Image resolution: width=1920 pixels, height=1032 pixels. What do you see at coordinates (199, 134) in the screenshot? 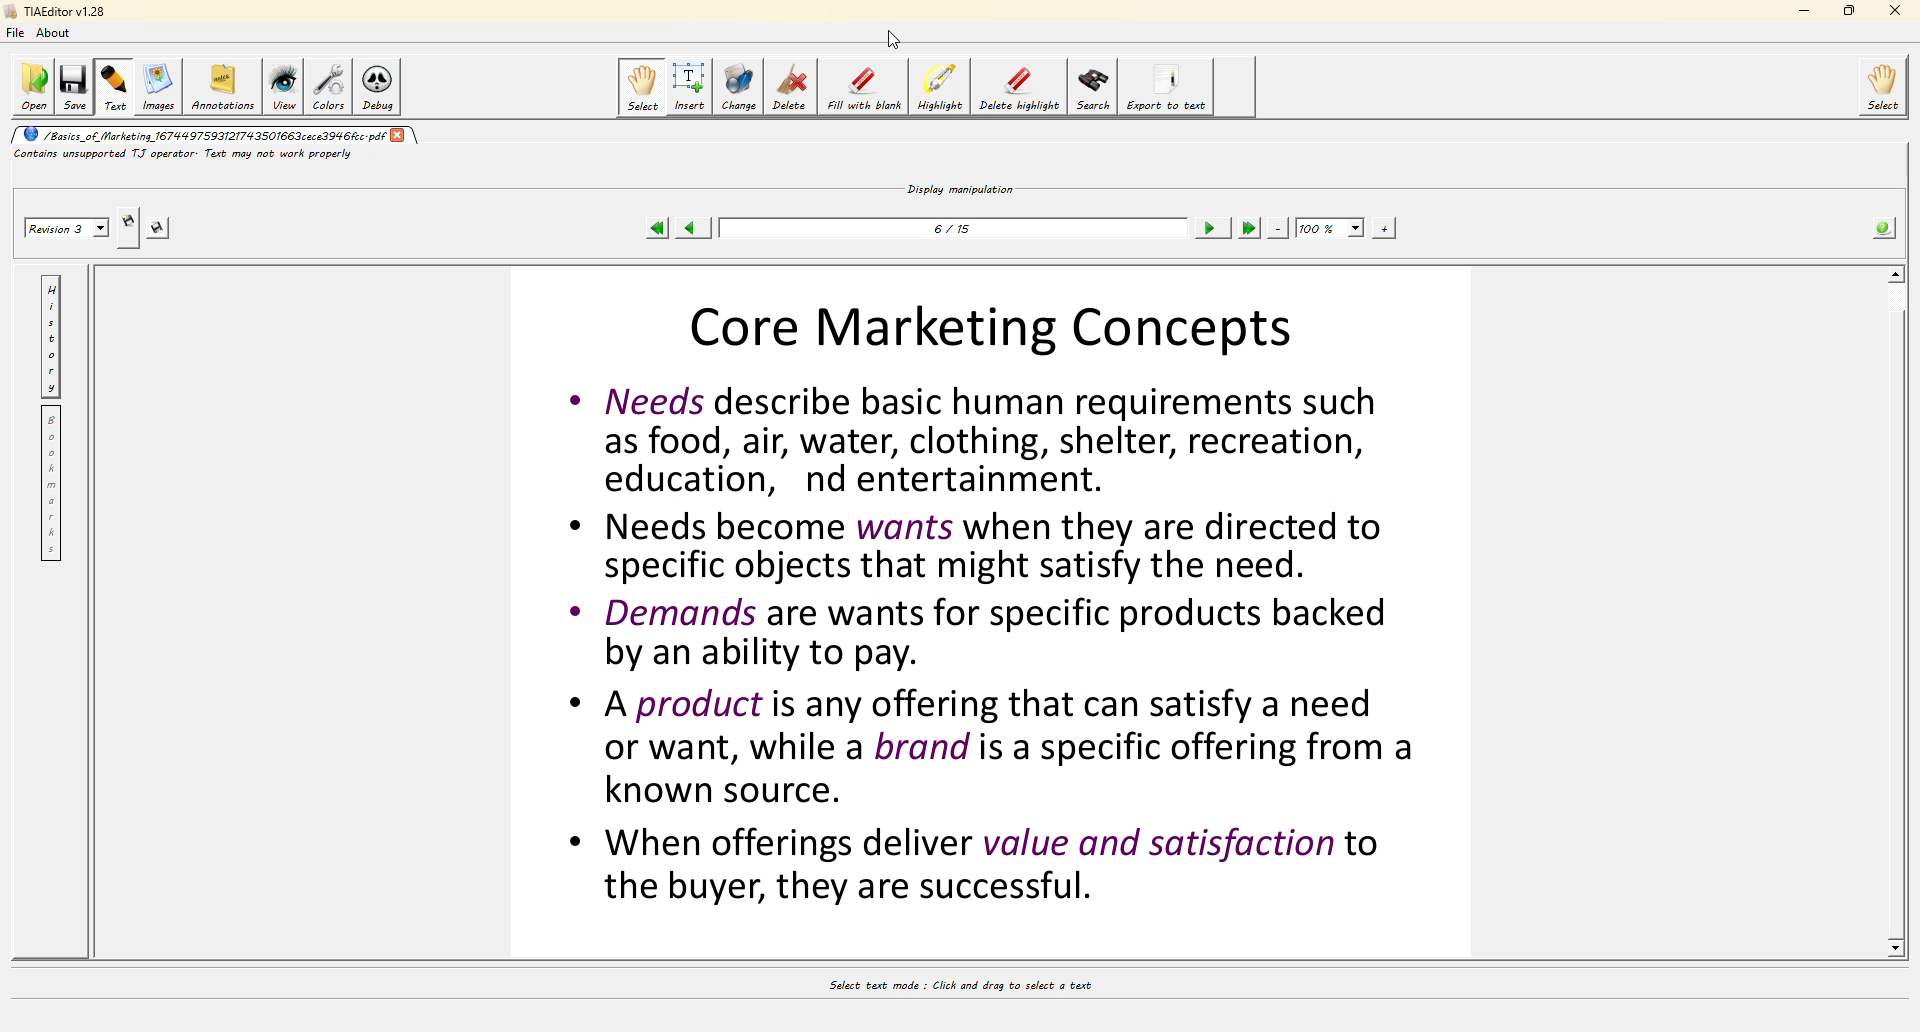
I see `/basics_of_marketing_1674497593121743501663cece3946fcc.pdf` at bounding box center [199, 134].